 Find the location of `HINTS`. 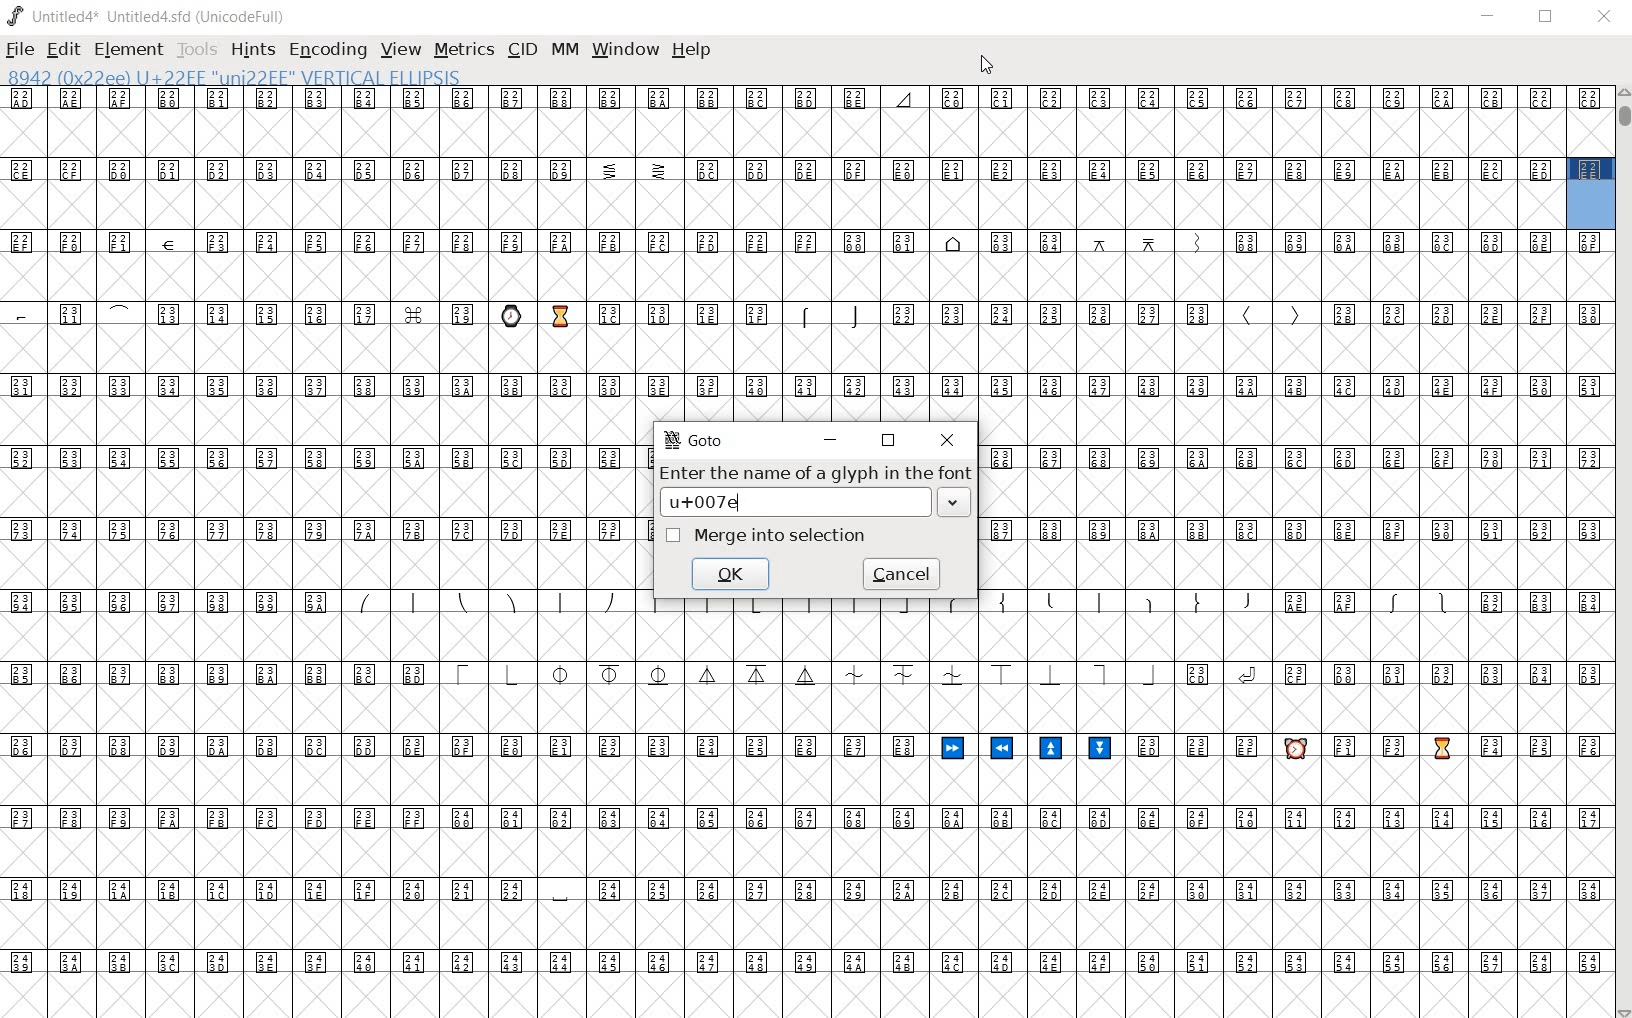

HINTS is located at coordinates (251, 49).